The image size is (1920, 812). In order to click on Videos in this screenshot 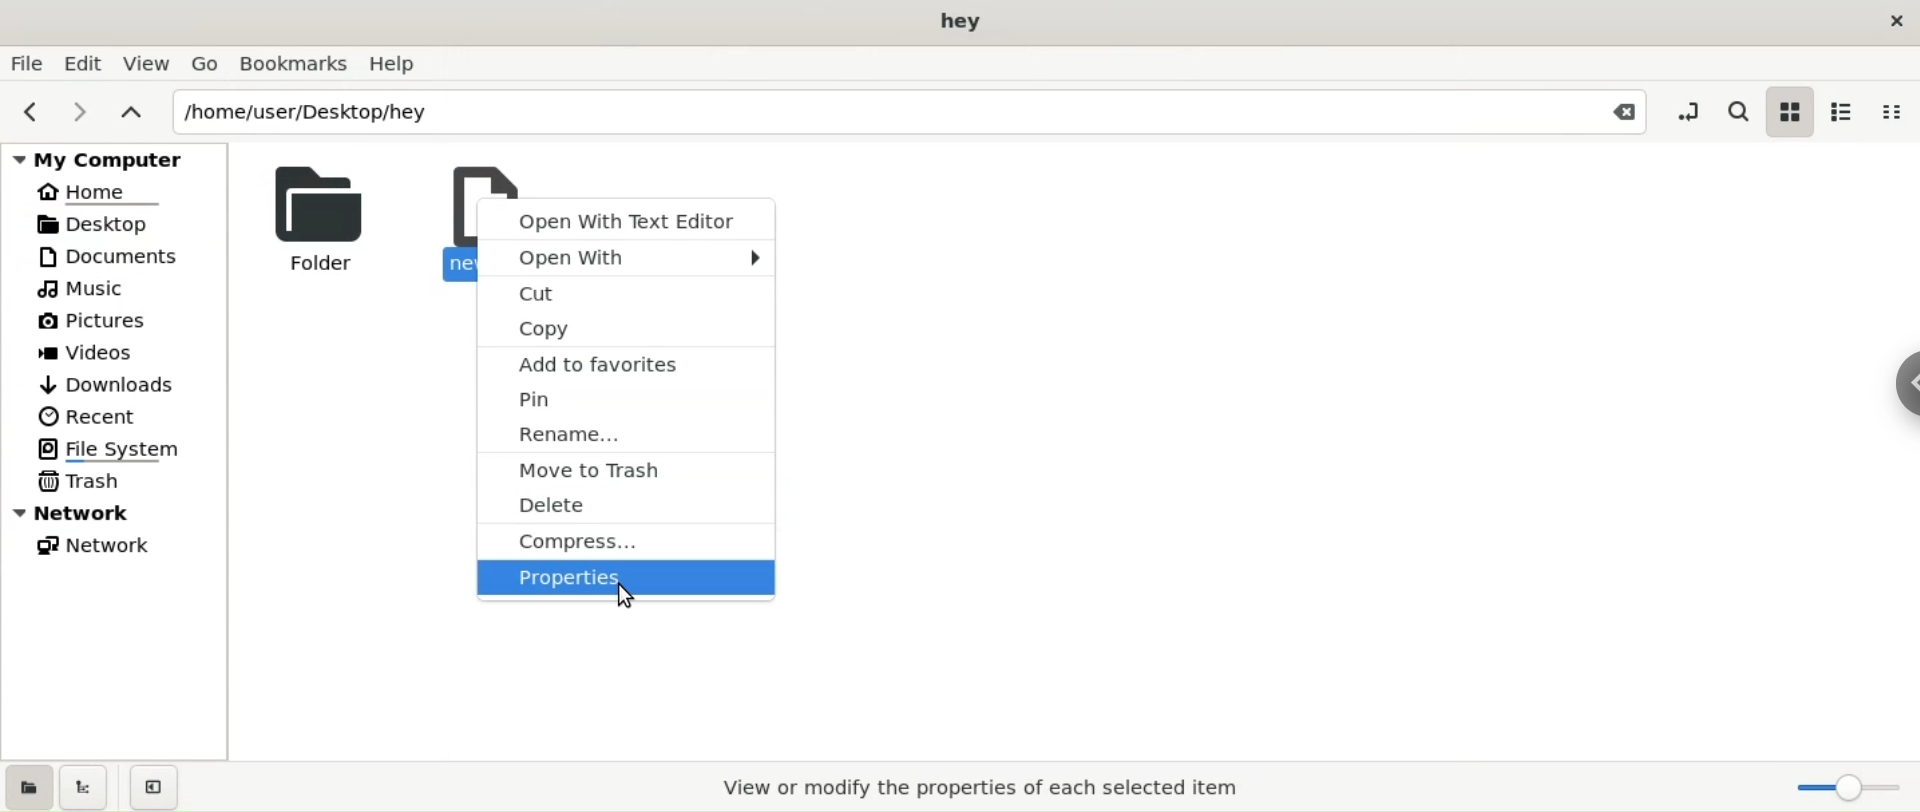, I will do `click(124, 354)`.